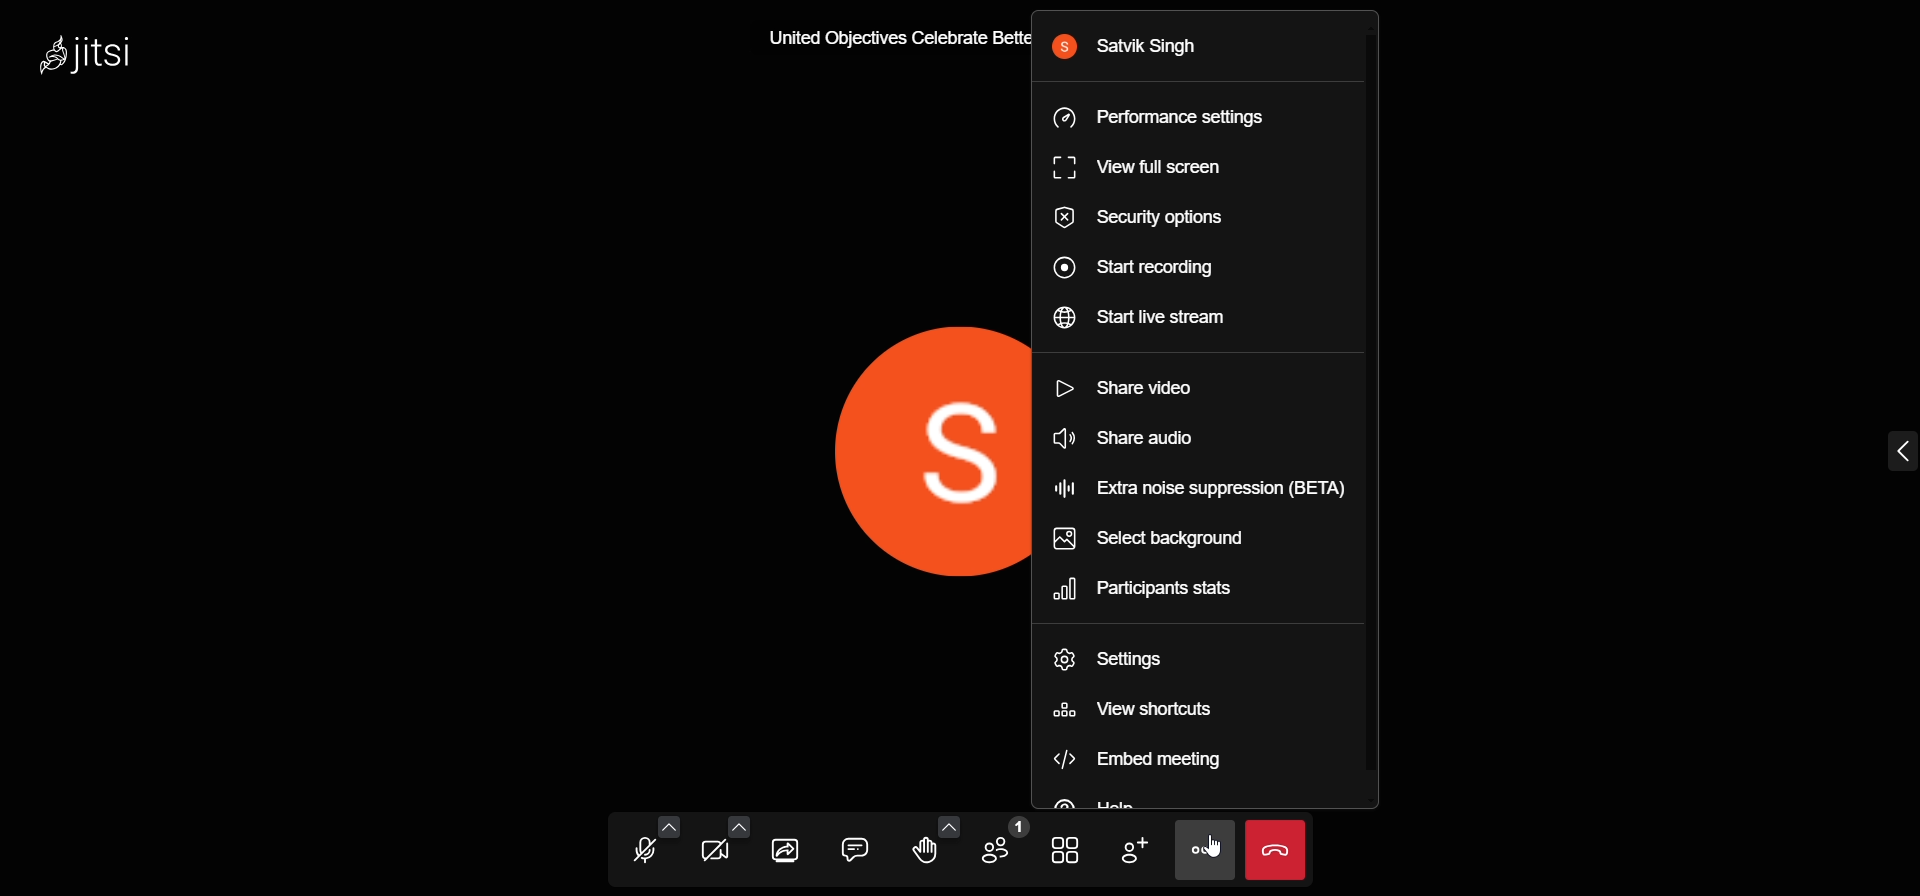  I want to click on chat, so click(854, 847).